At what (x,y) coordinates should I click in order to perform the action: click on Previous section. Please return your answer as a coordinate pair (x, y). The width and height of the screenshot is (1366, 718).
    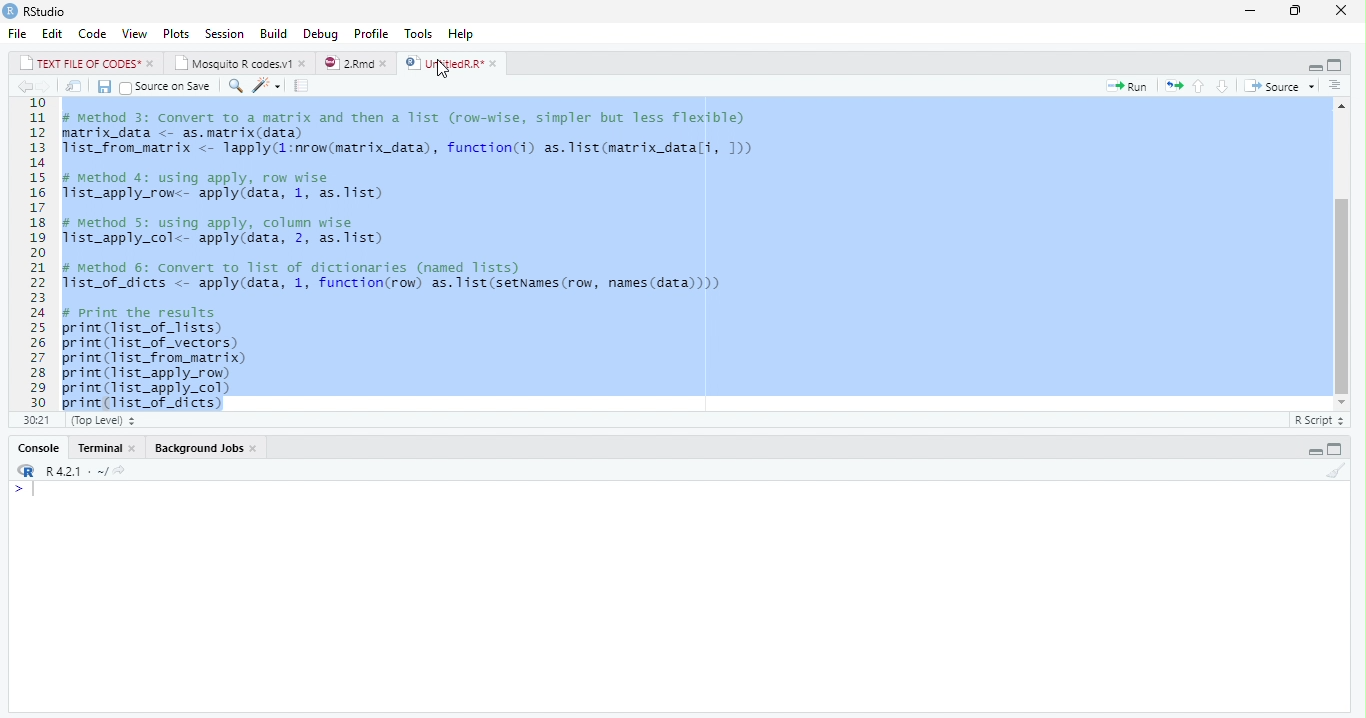
    Looking at the image, I should click on (1337, 87).